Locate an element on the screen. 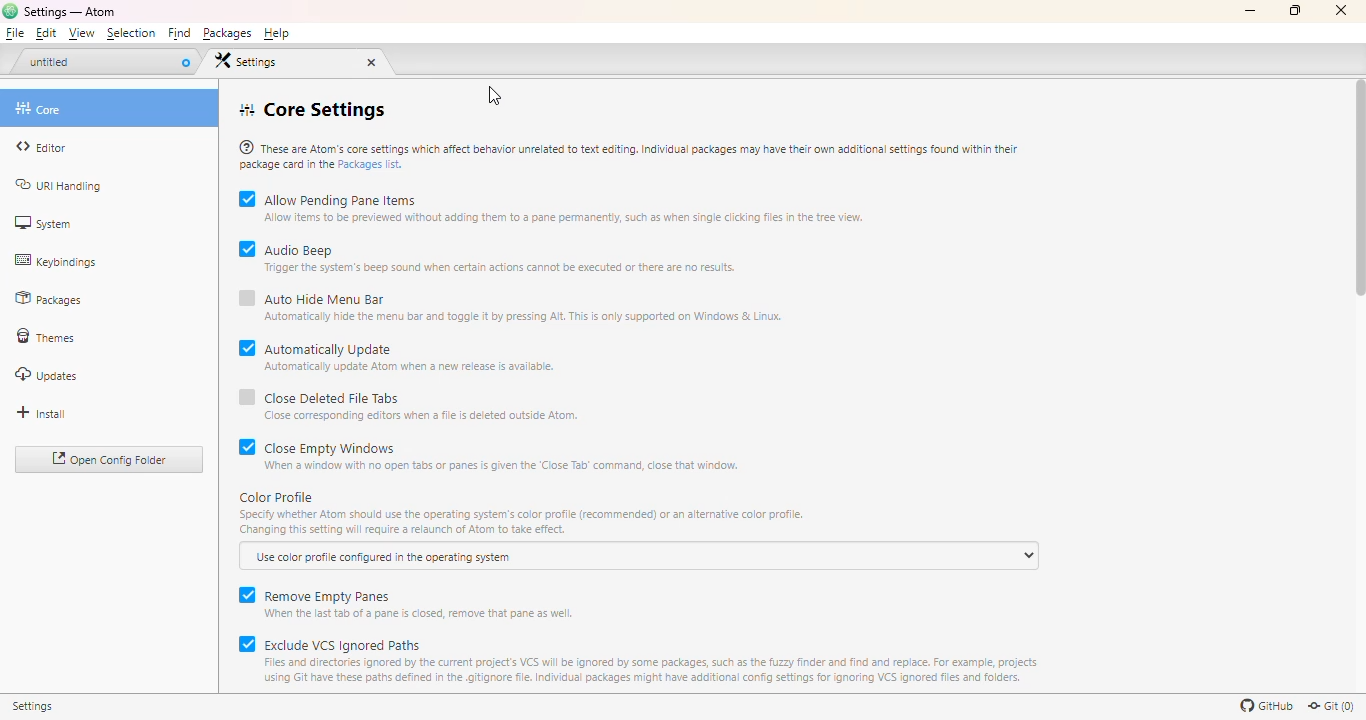 Image resolution: width=1366 pixels, height=720 pixels. allow pending pane items is located at coordinates (566, 207).